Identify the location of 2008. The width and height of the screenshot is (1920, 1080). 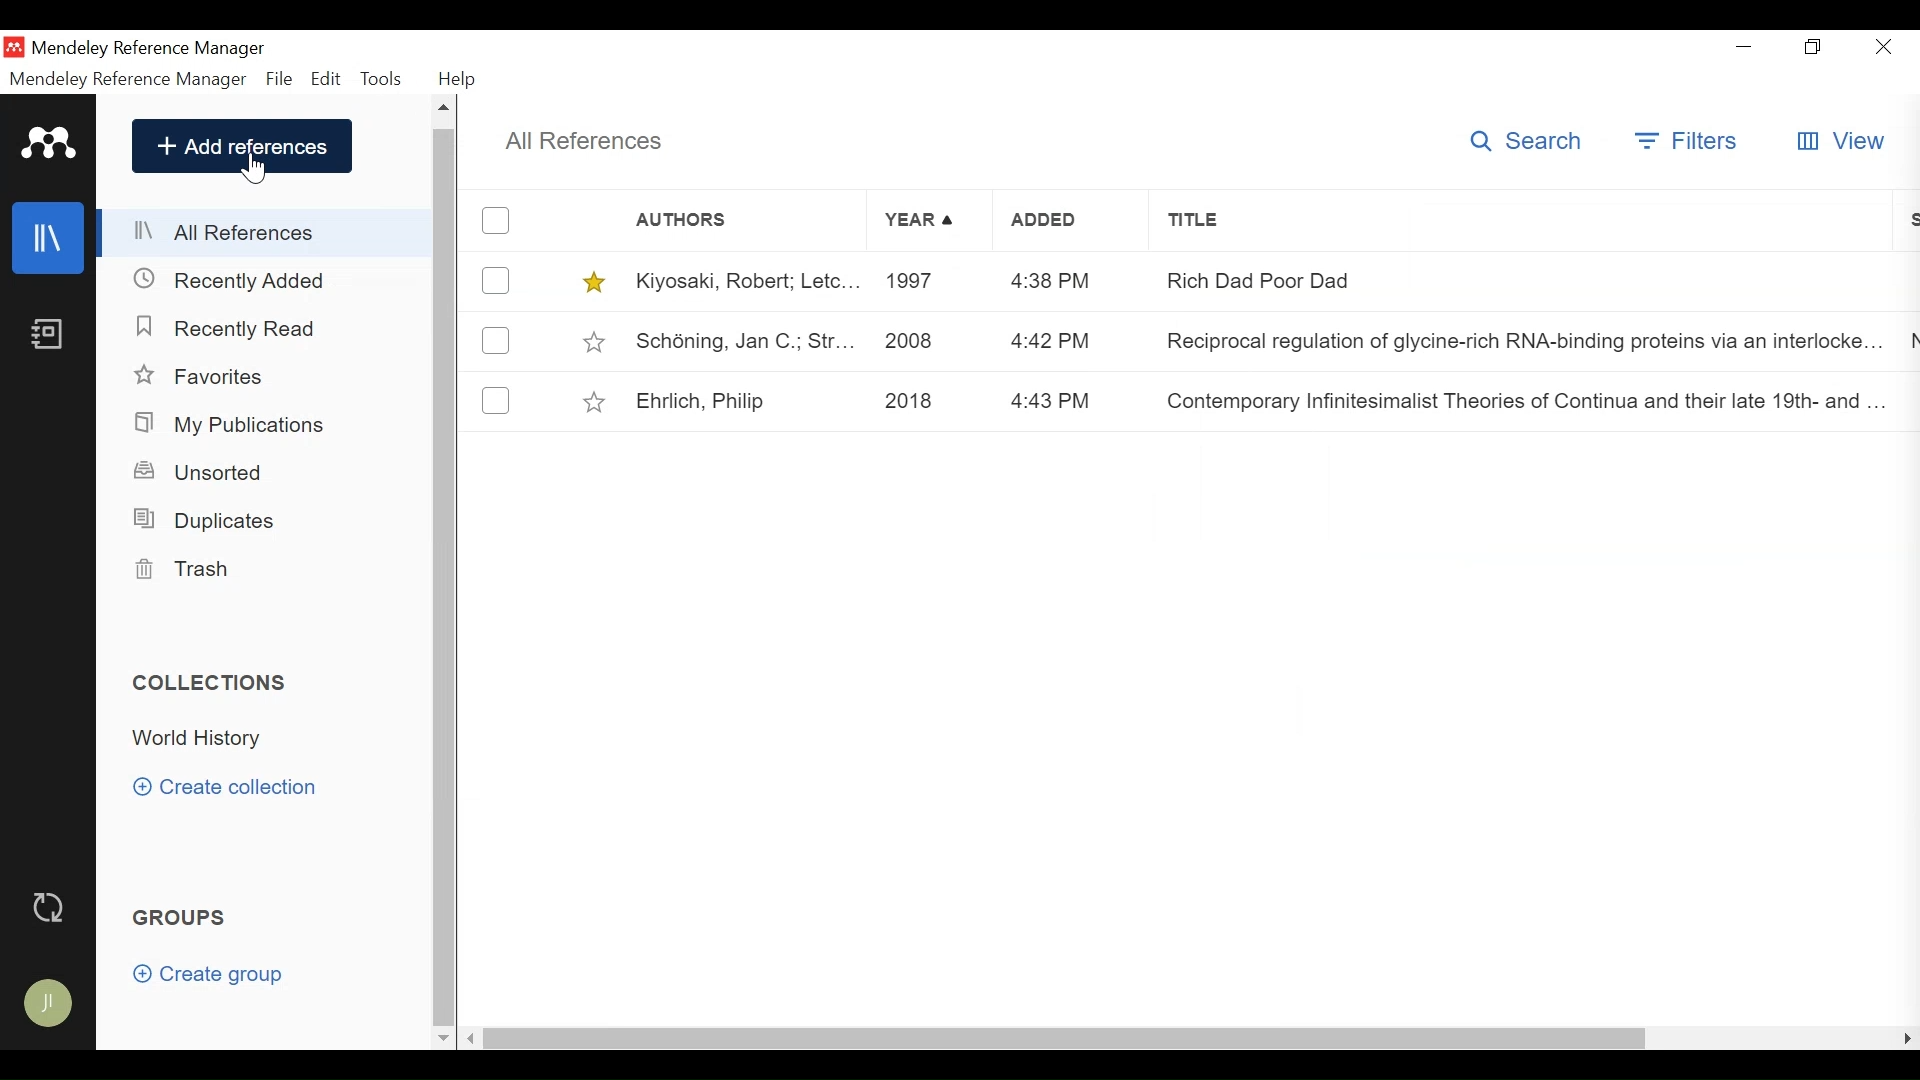
(915, 341).